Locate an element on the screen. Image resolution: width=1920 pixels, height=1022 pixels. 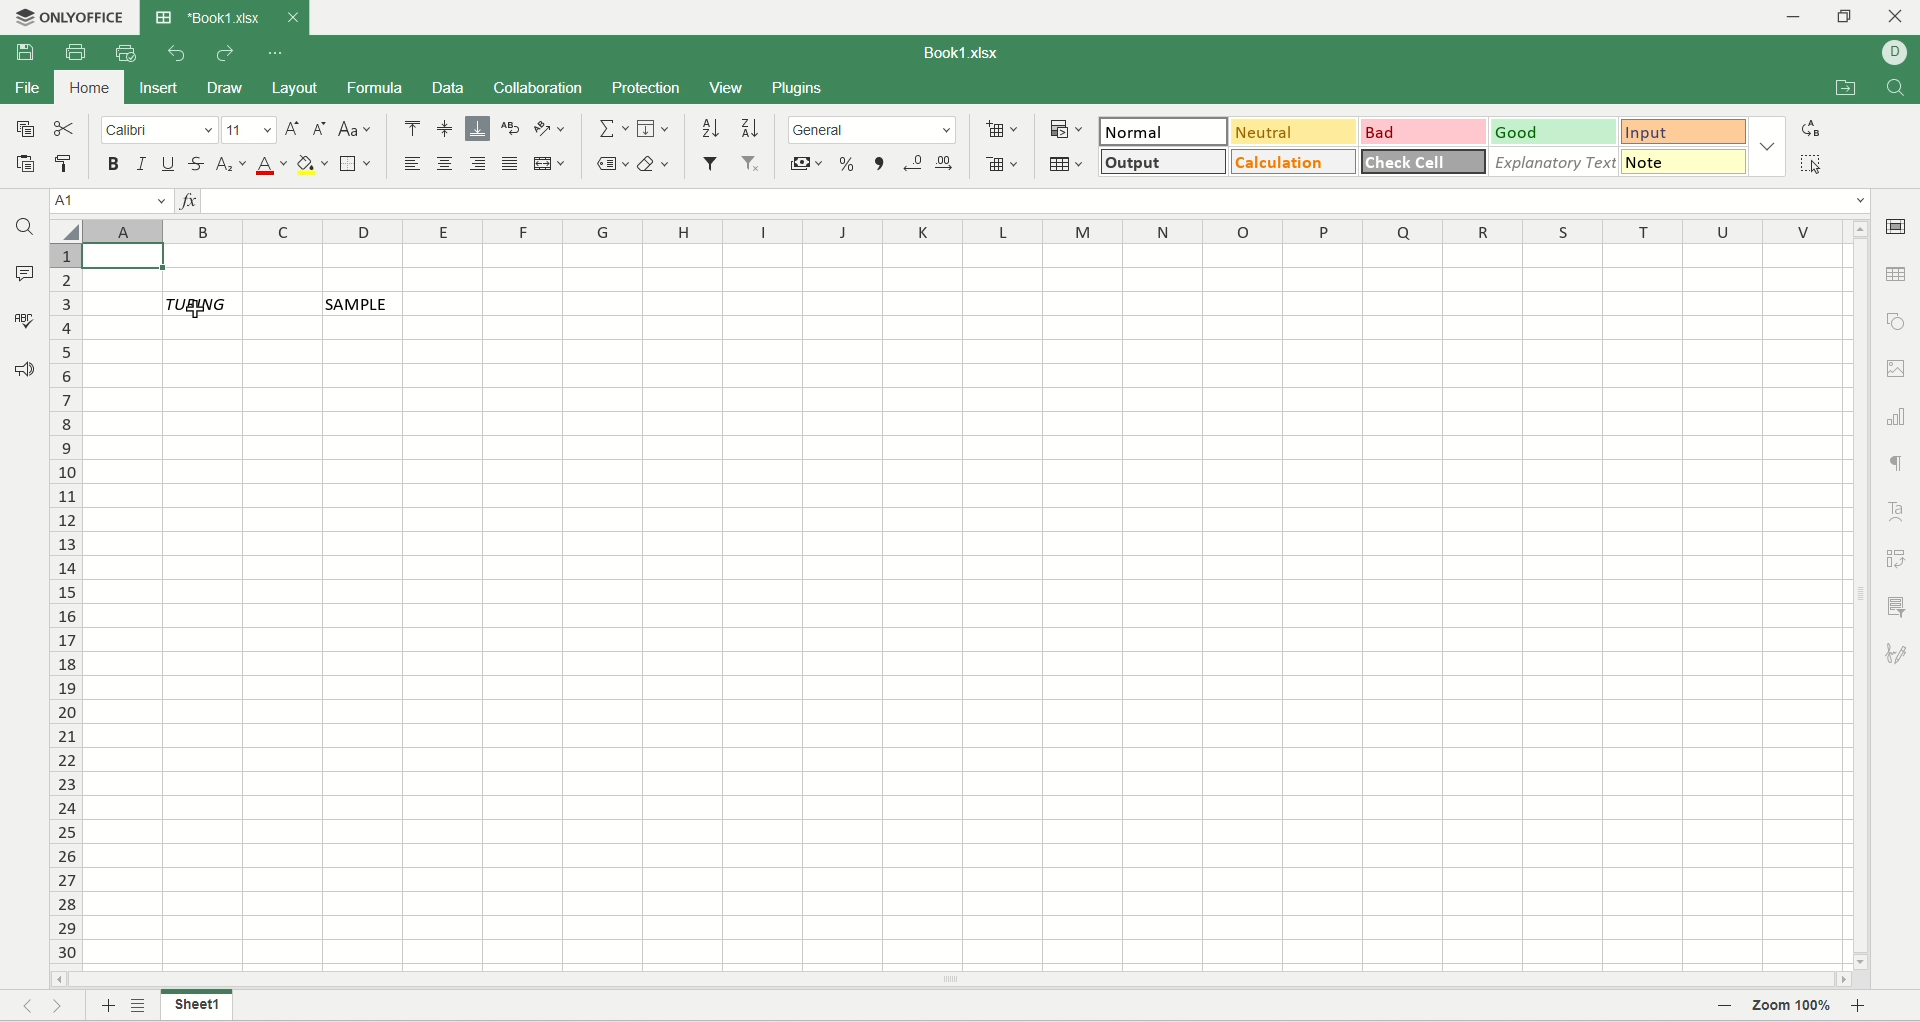
named ranges is located at coordinates (615, 164).